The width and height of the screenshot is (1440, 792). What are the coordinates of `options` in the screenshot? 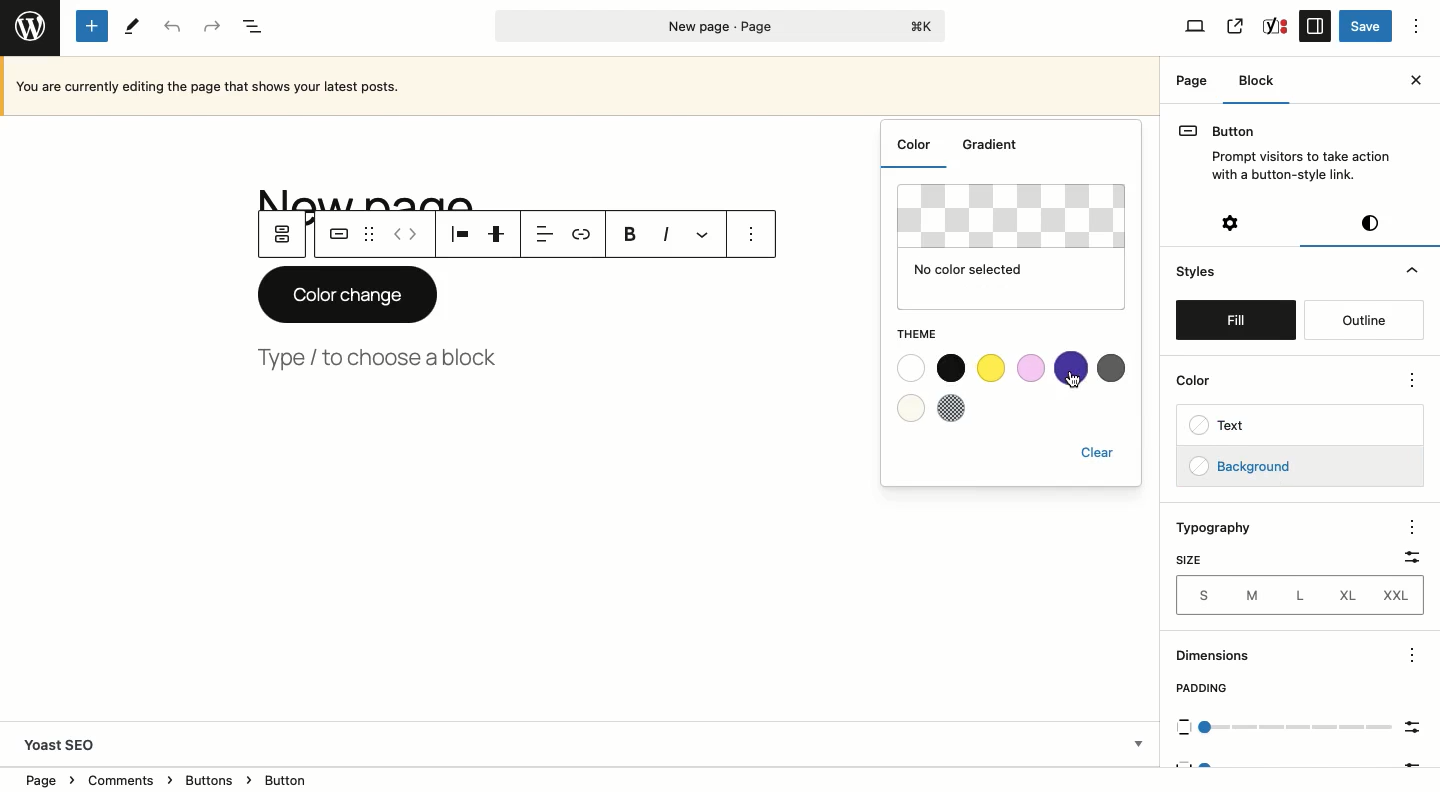 It's located at (1412, 526).